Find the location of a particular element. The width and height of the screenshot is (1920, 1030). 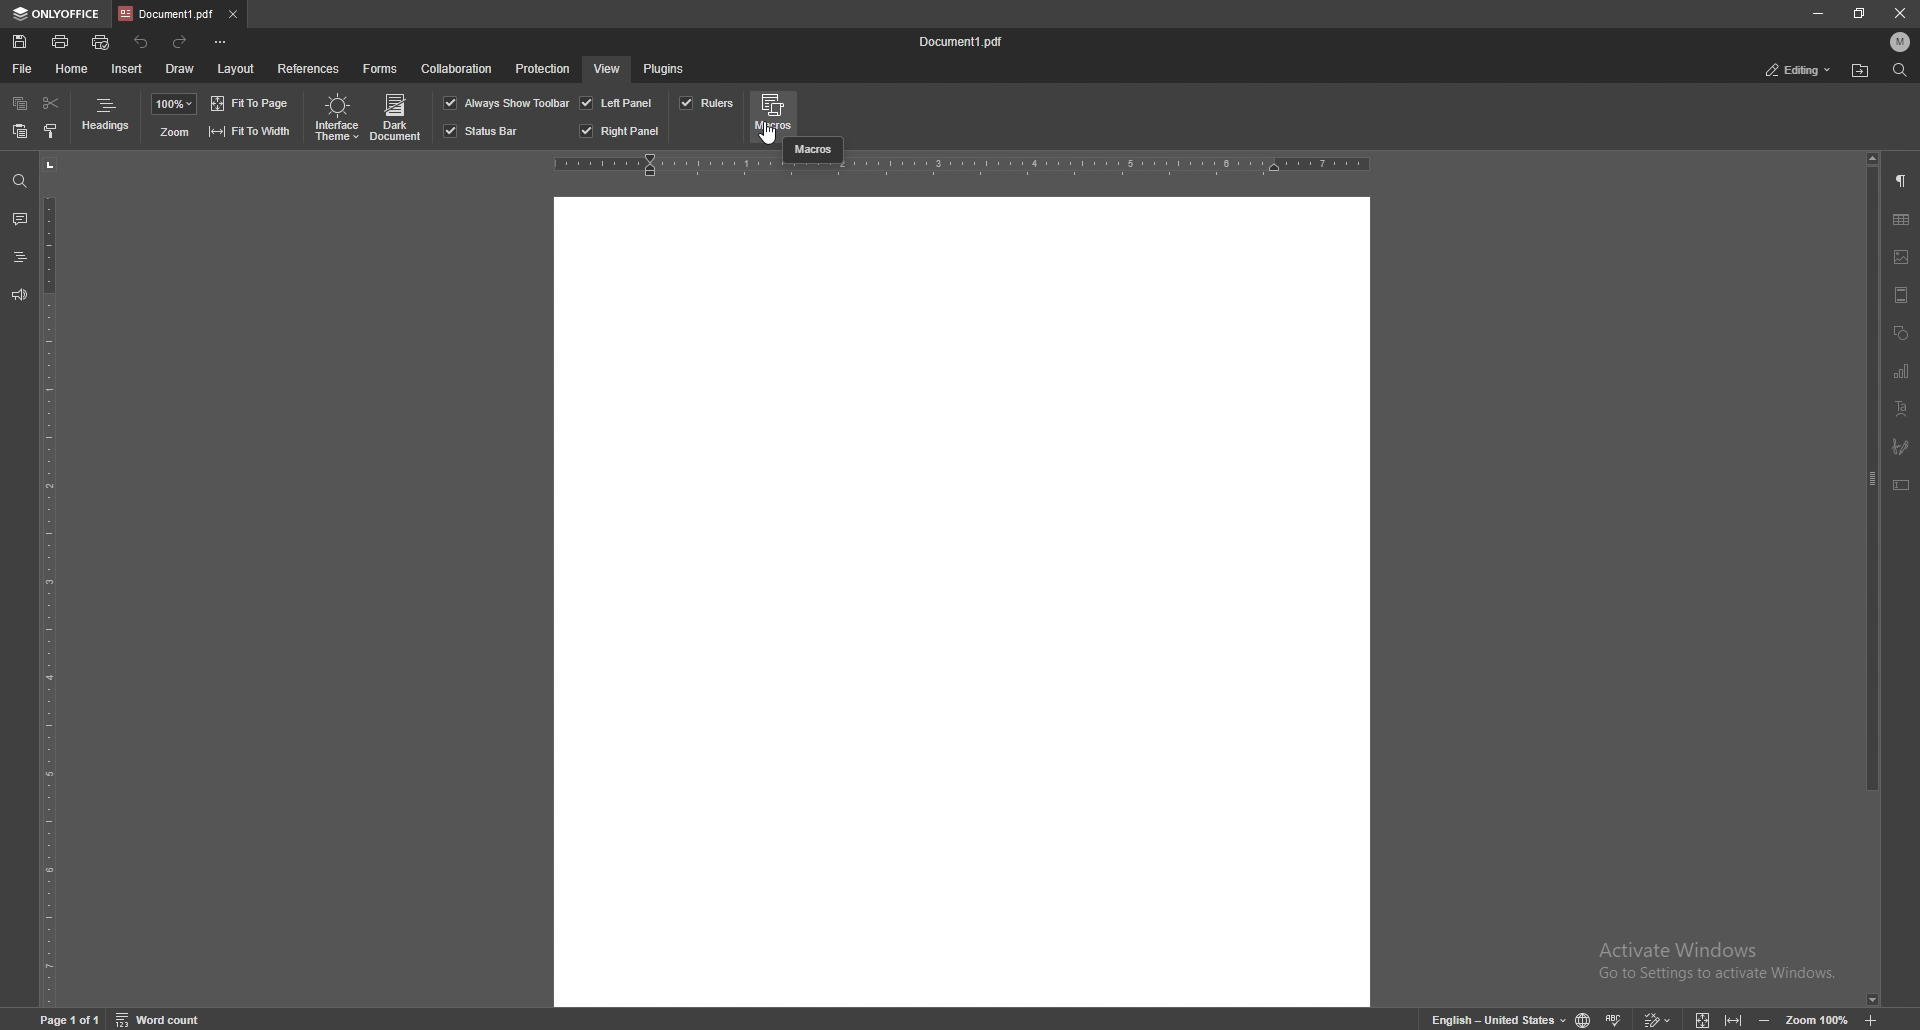

view is located at coordinates (606, 68).